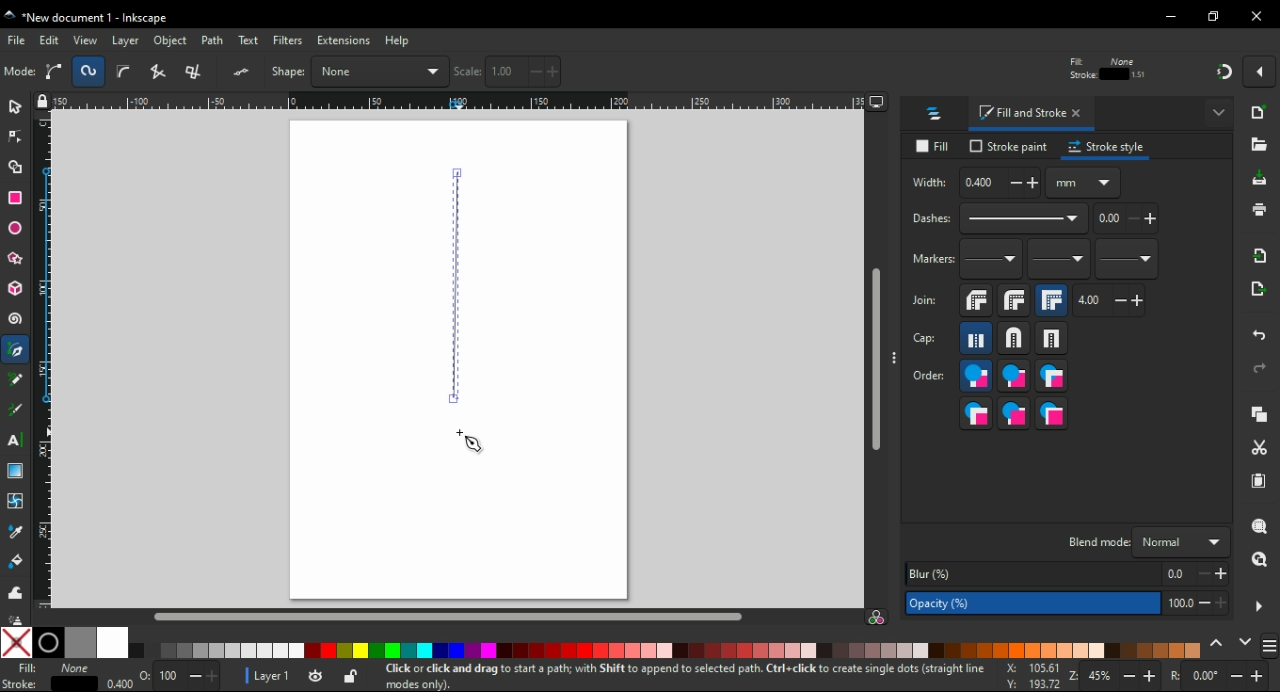 The width and height of the screenshot is (1280, 692). Describe the element at coordinates (1013, 338) in the screenshot. I see `round` at that location.